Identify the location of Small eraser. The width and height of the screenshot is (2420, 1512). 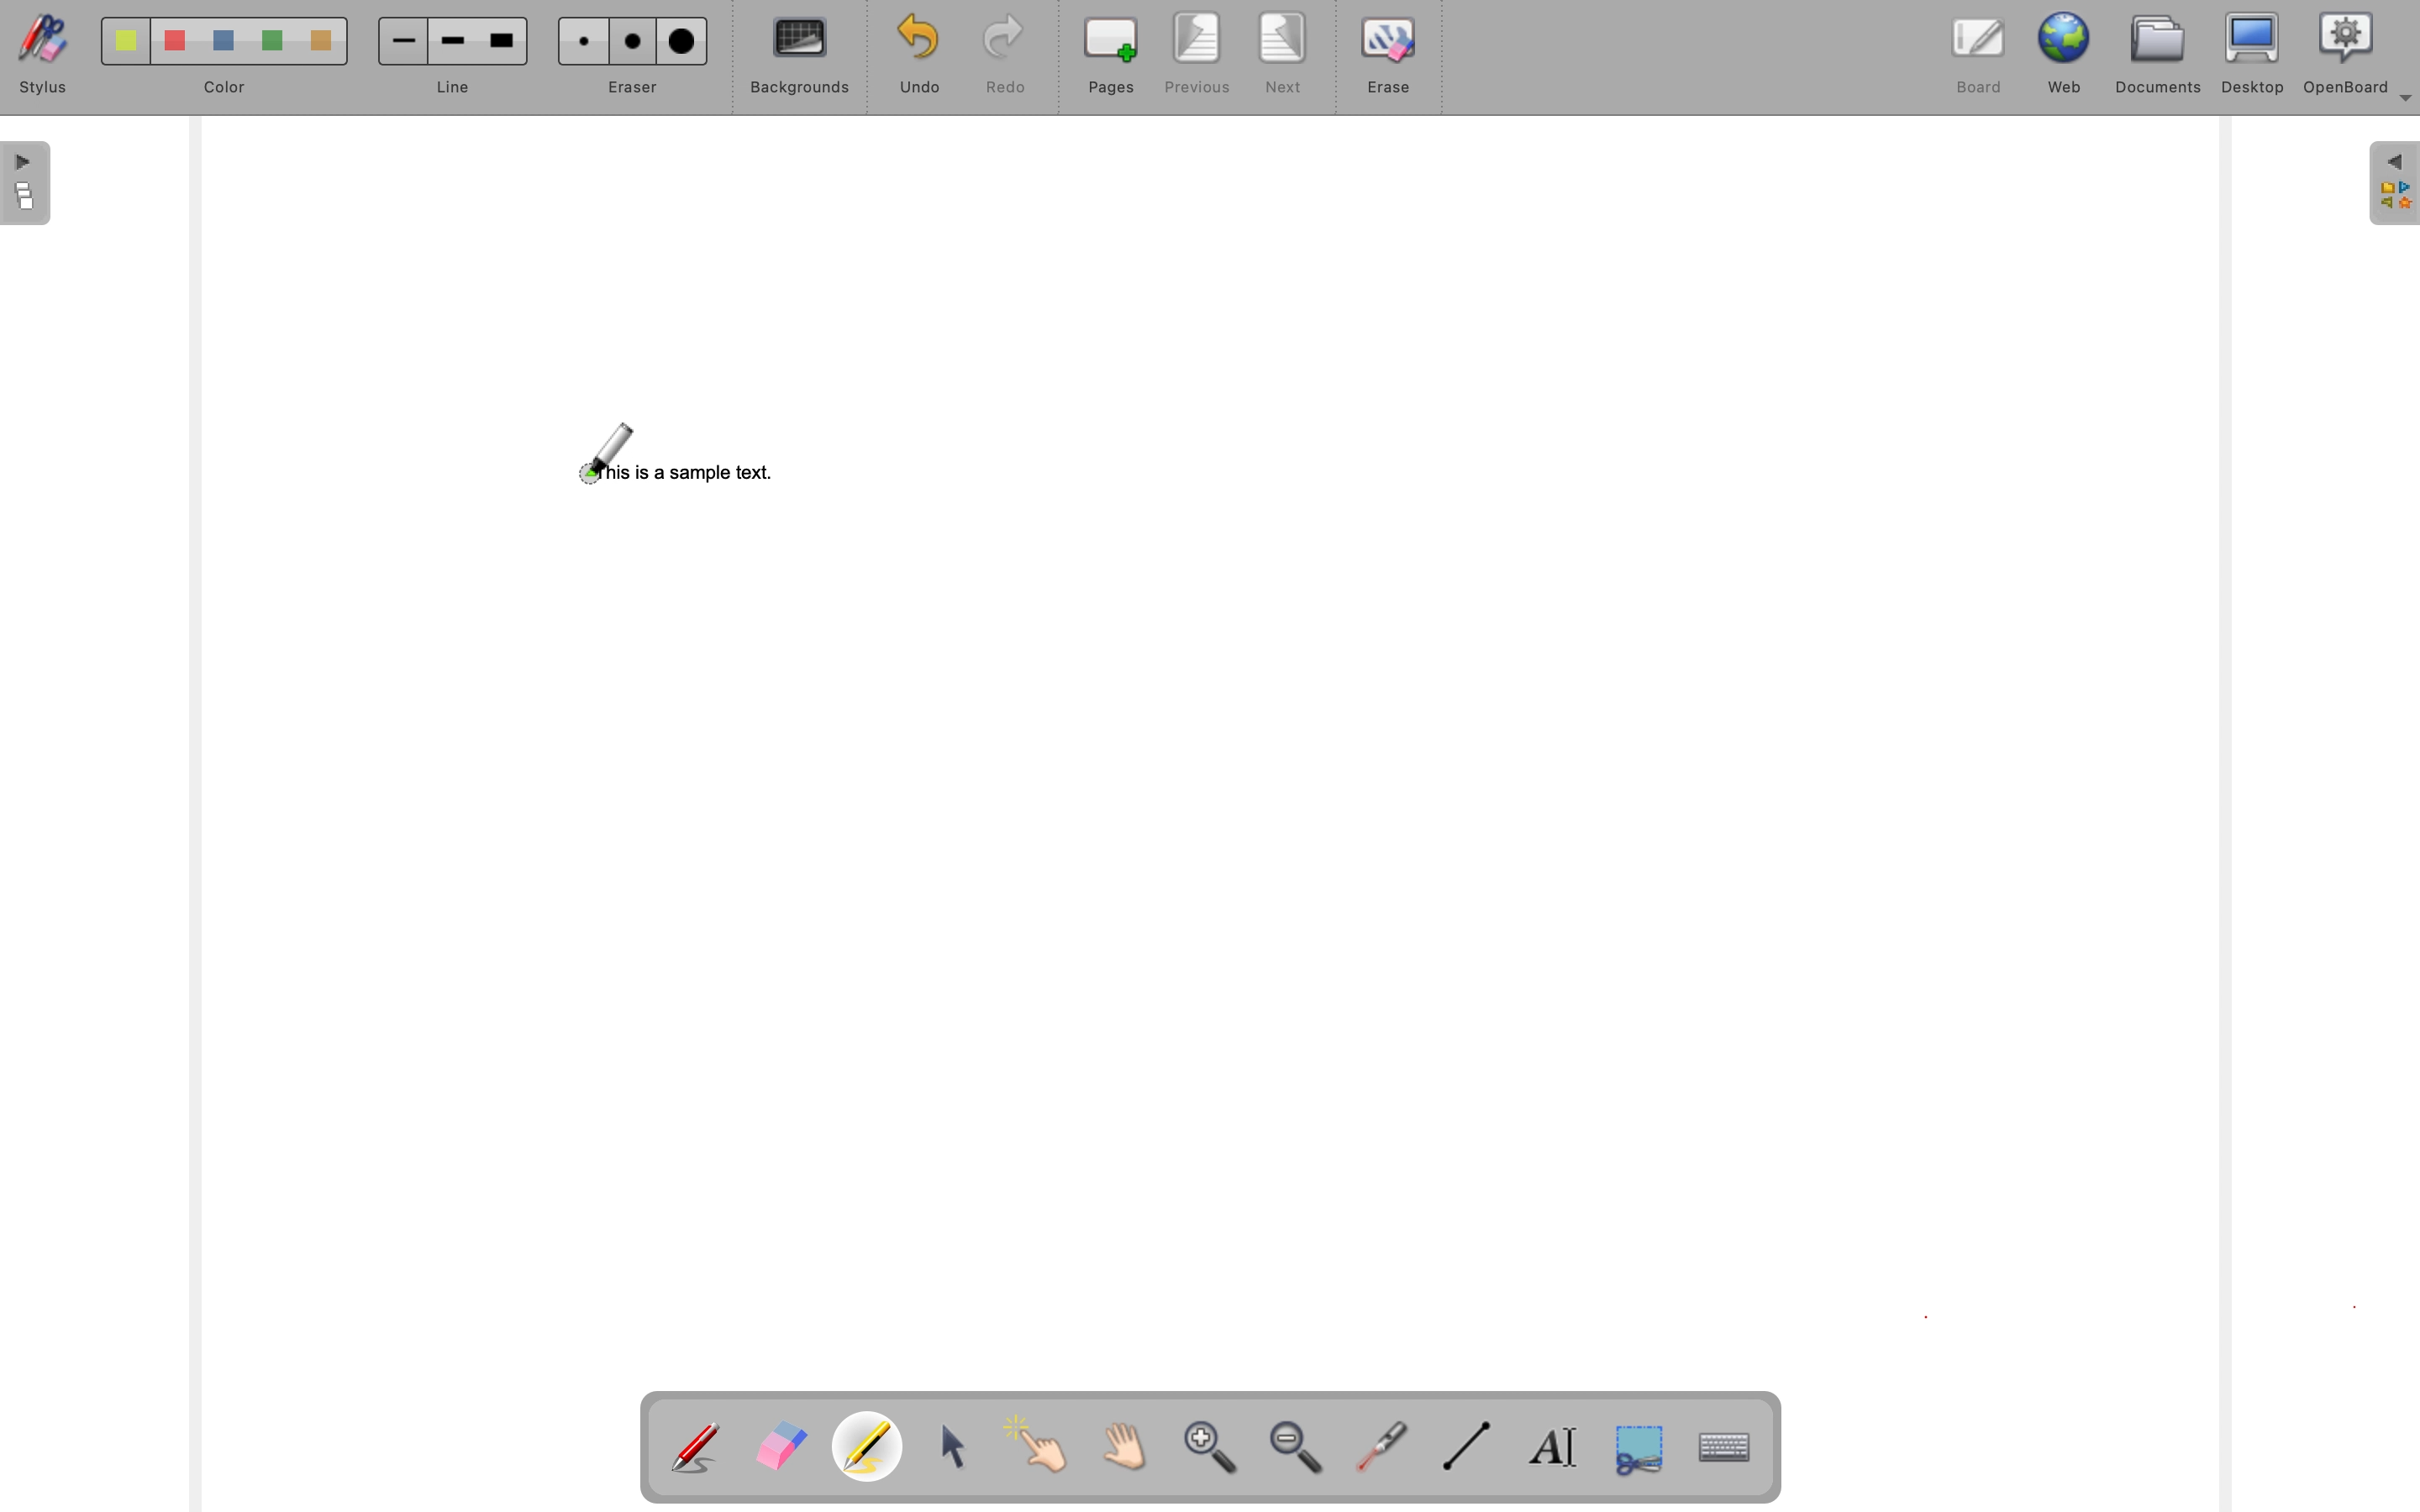
(582, 41).